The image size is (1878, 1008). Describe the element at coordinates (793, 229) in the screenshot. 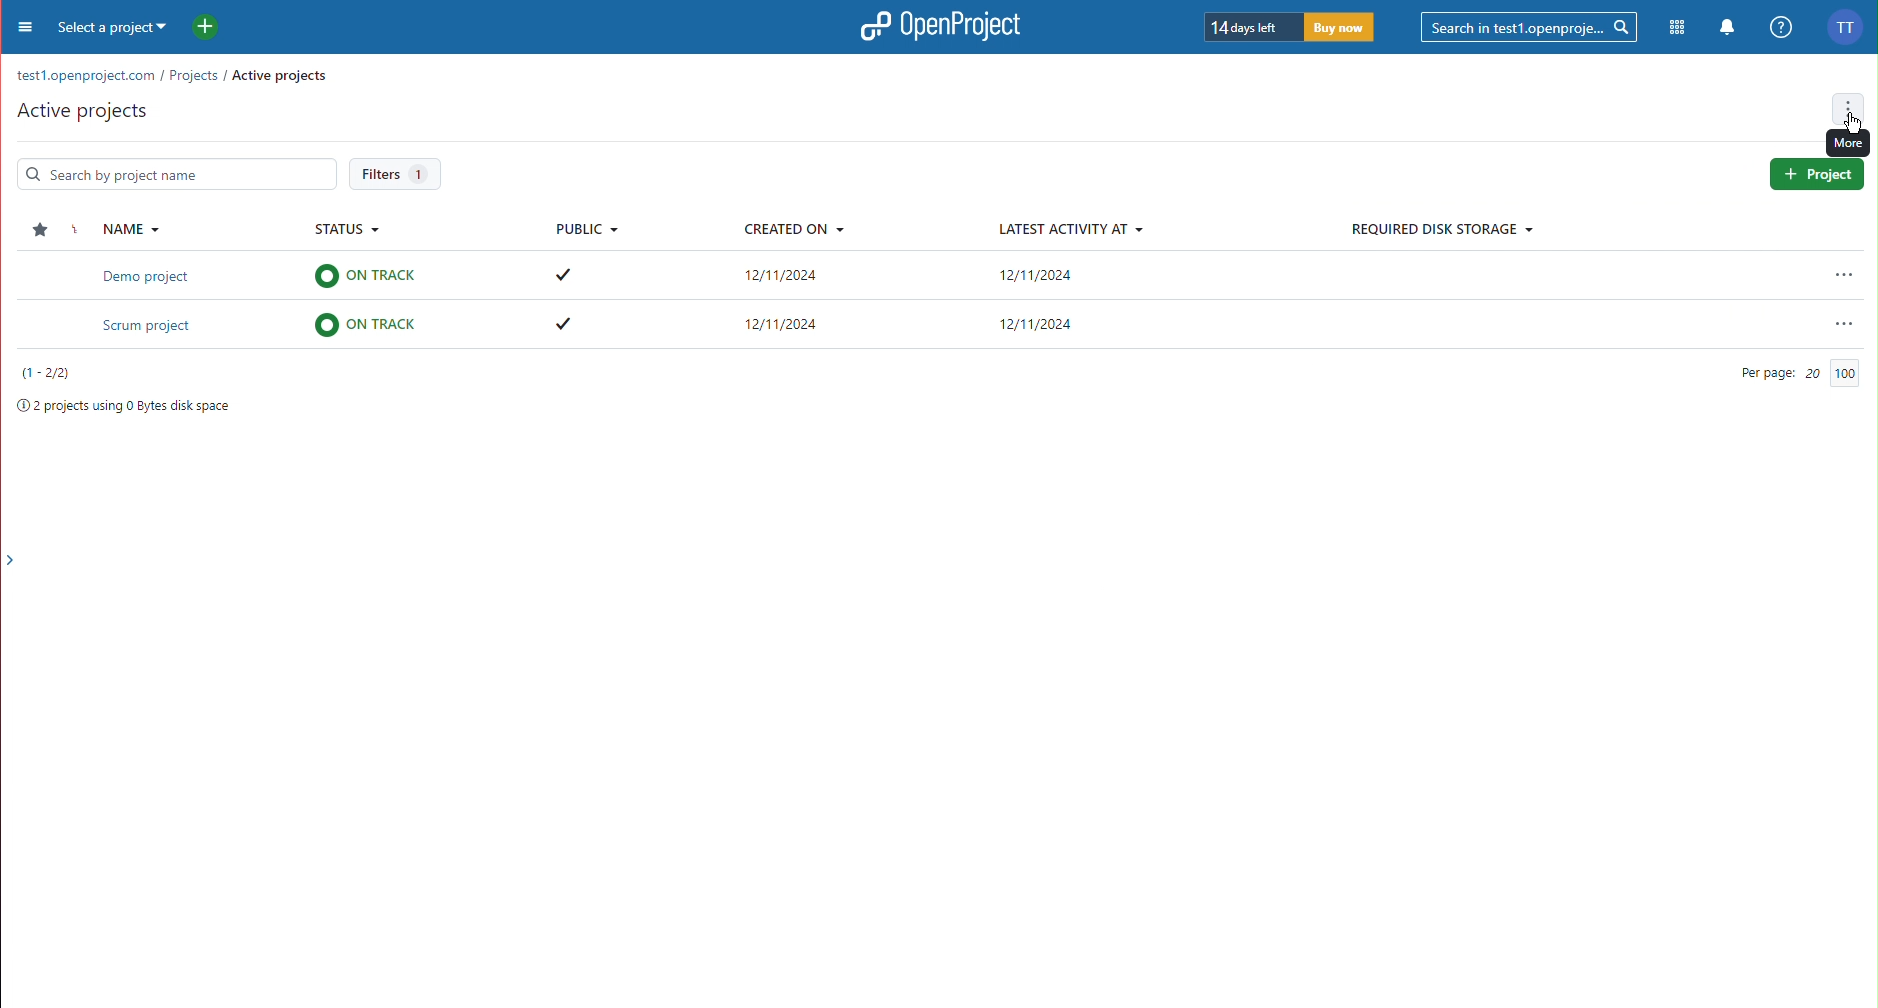

I see `Created On` at that location.